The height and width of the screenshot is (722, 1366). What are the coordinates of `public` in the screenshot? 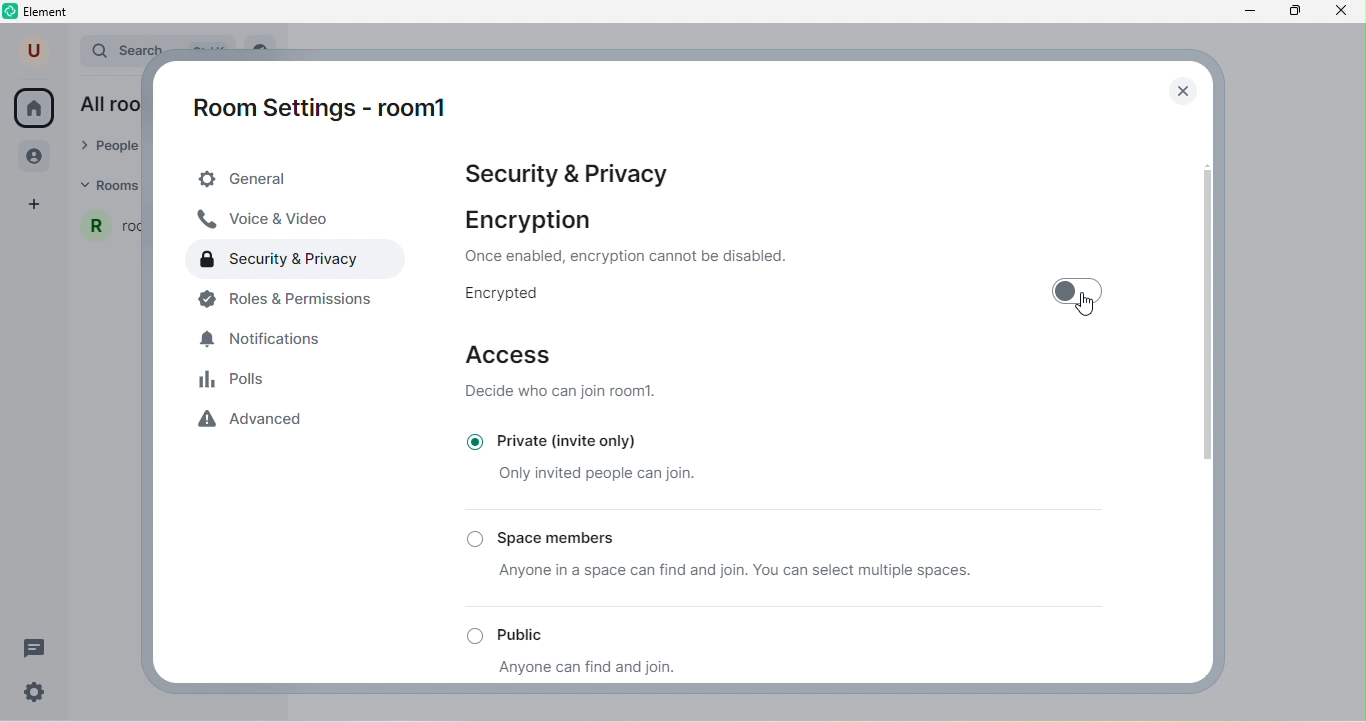 It's located at (555, 638).